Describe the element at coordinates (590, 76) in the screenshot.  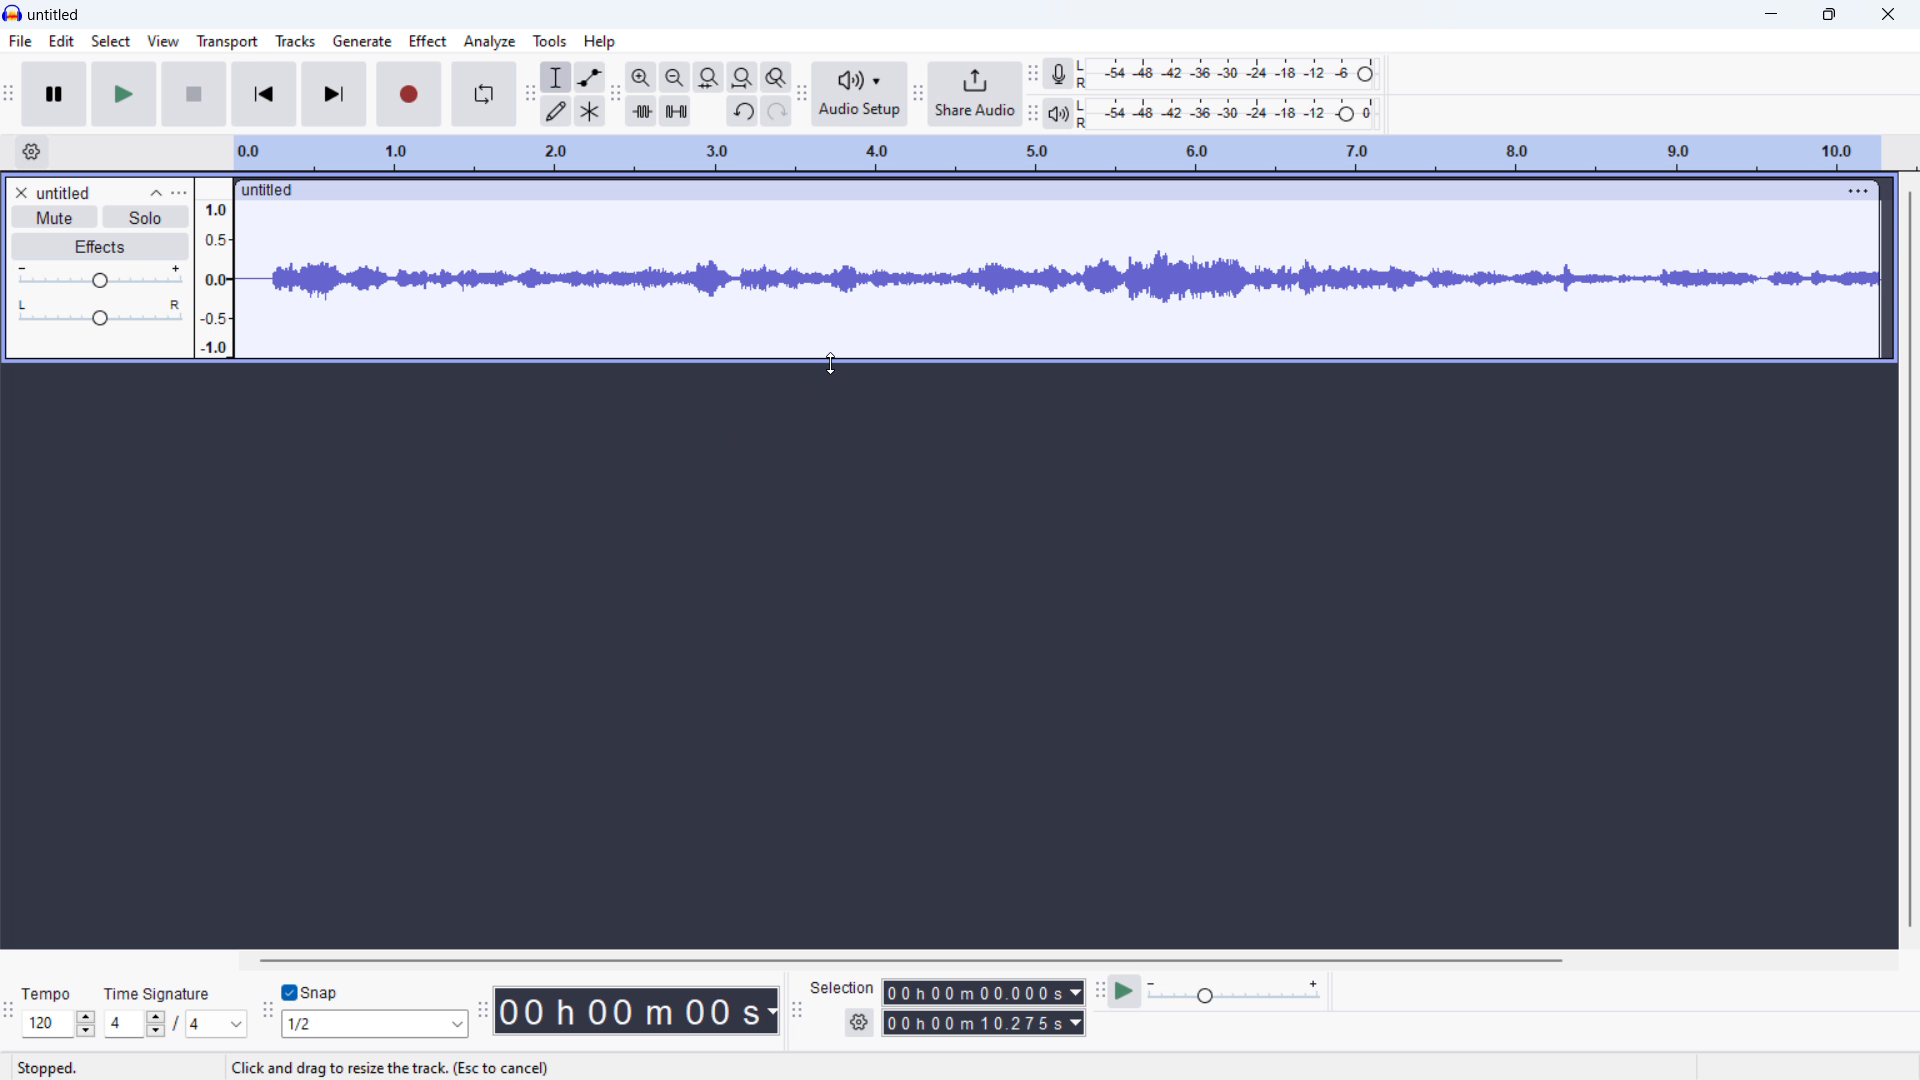
I see `envelop tool` at that location.